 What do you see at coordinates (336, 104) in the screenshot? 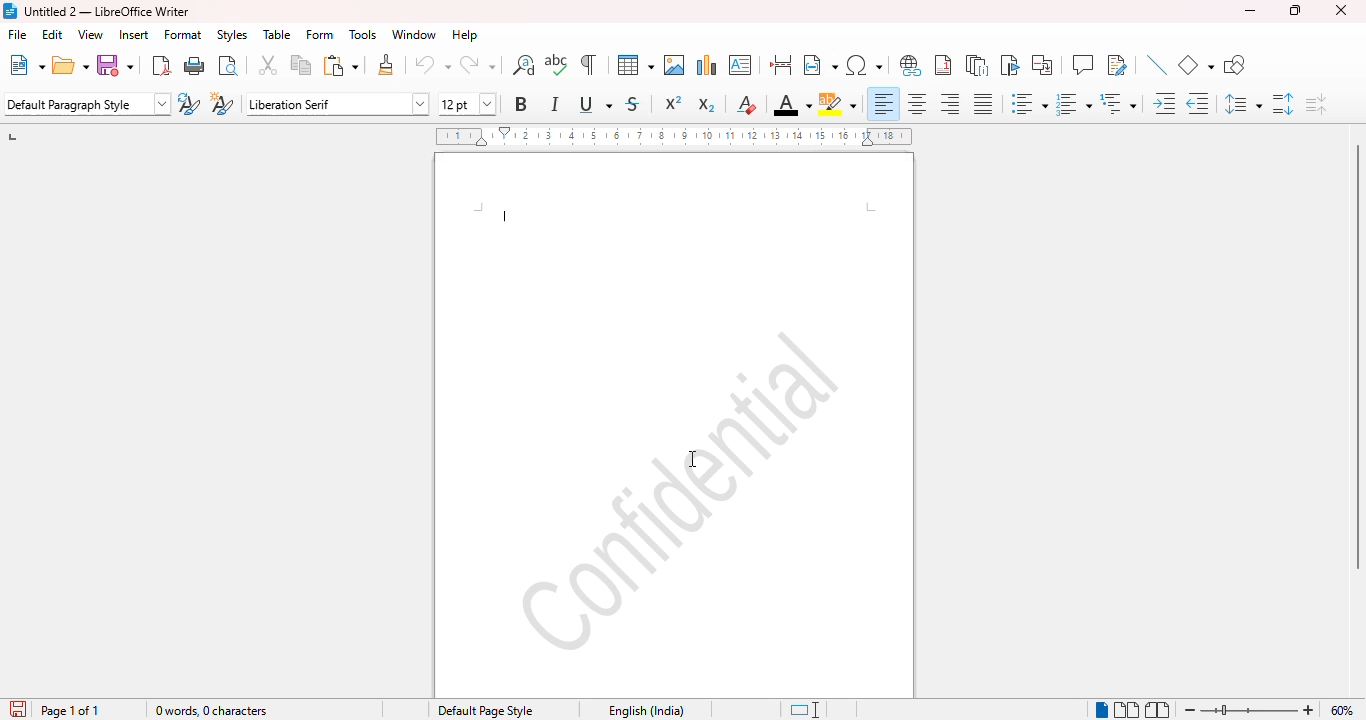
I see `font name` at bounding box center [336, 104].